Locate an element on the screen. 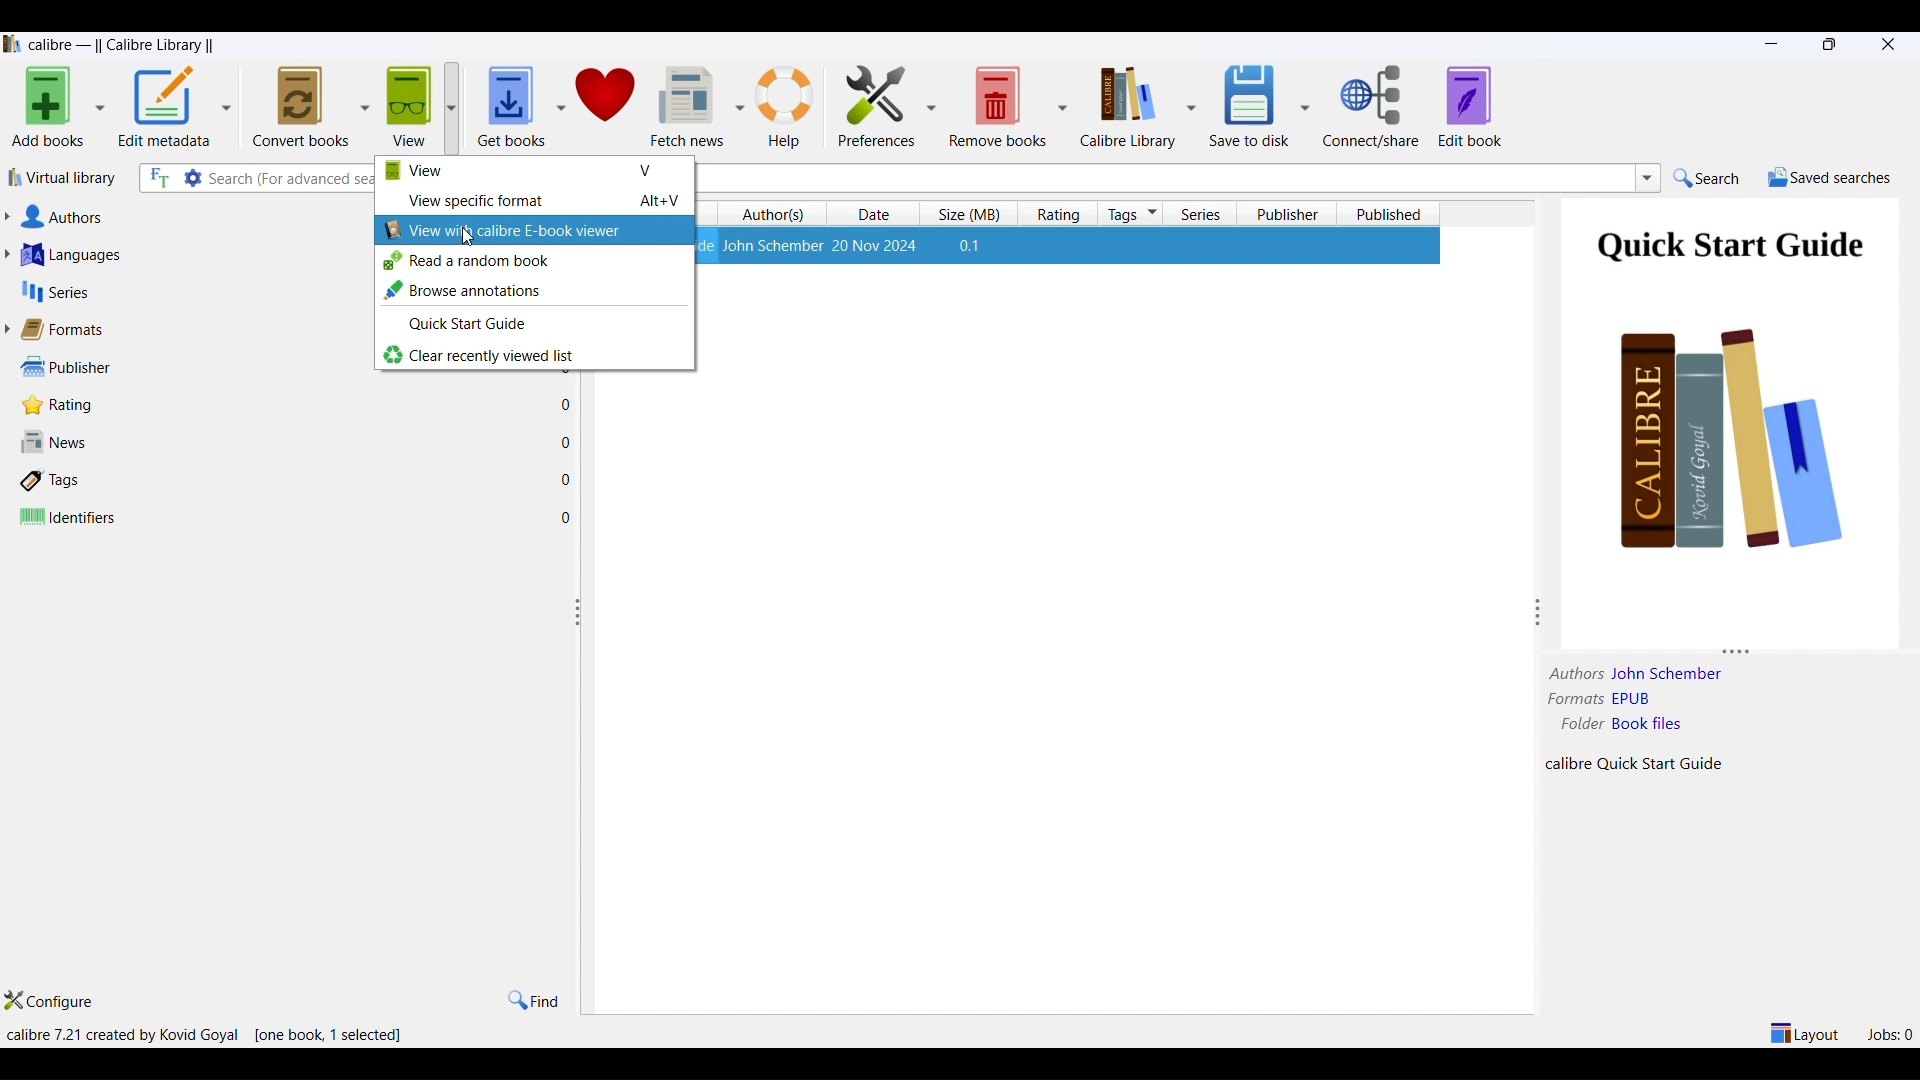 The height and width of the screenshot is (1080, 1920). calibre Quick Start Guide is located at coordinates (1654, 763).